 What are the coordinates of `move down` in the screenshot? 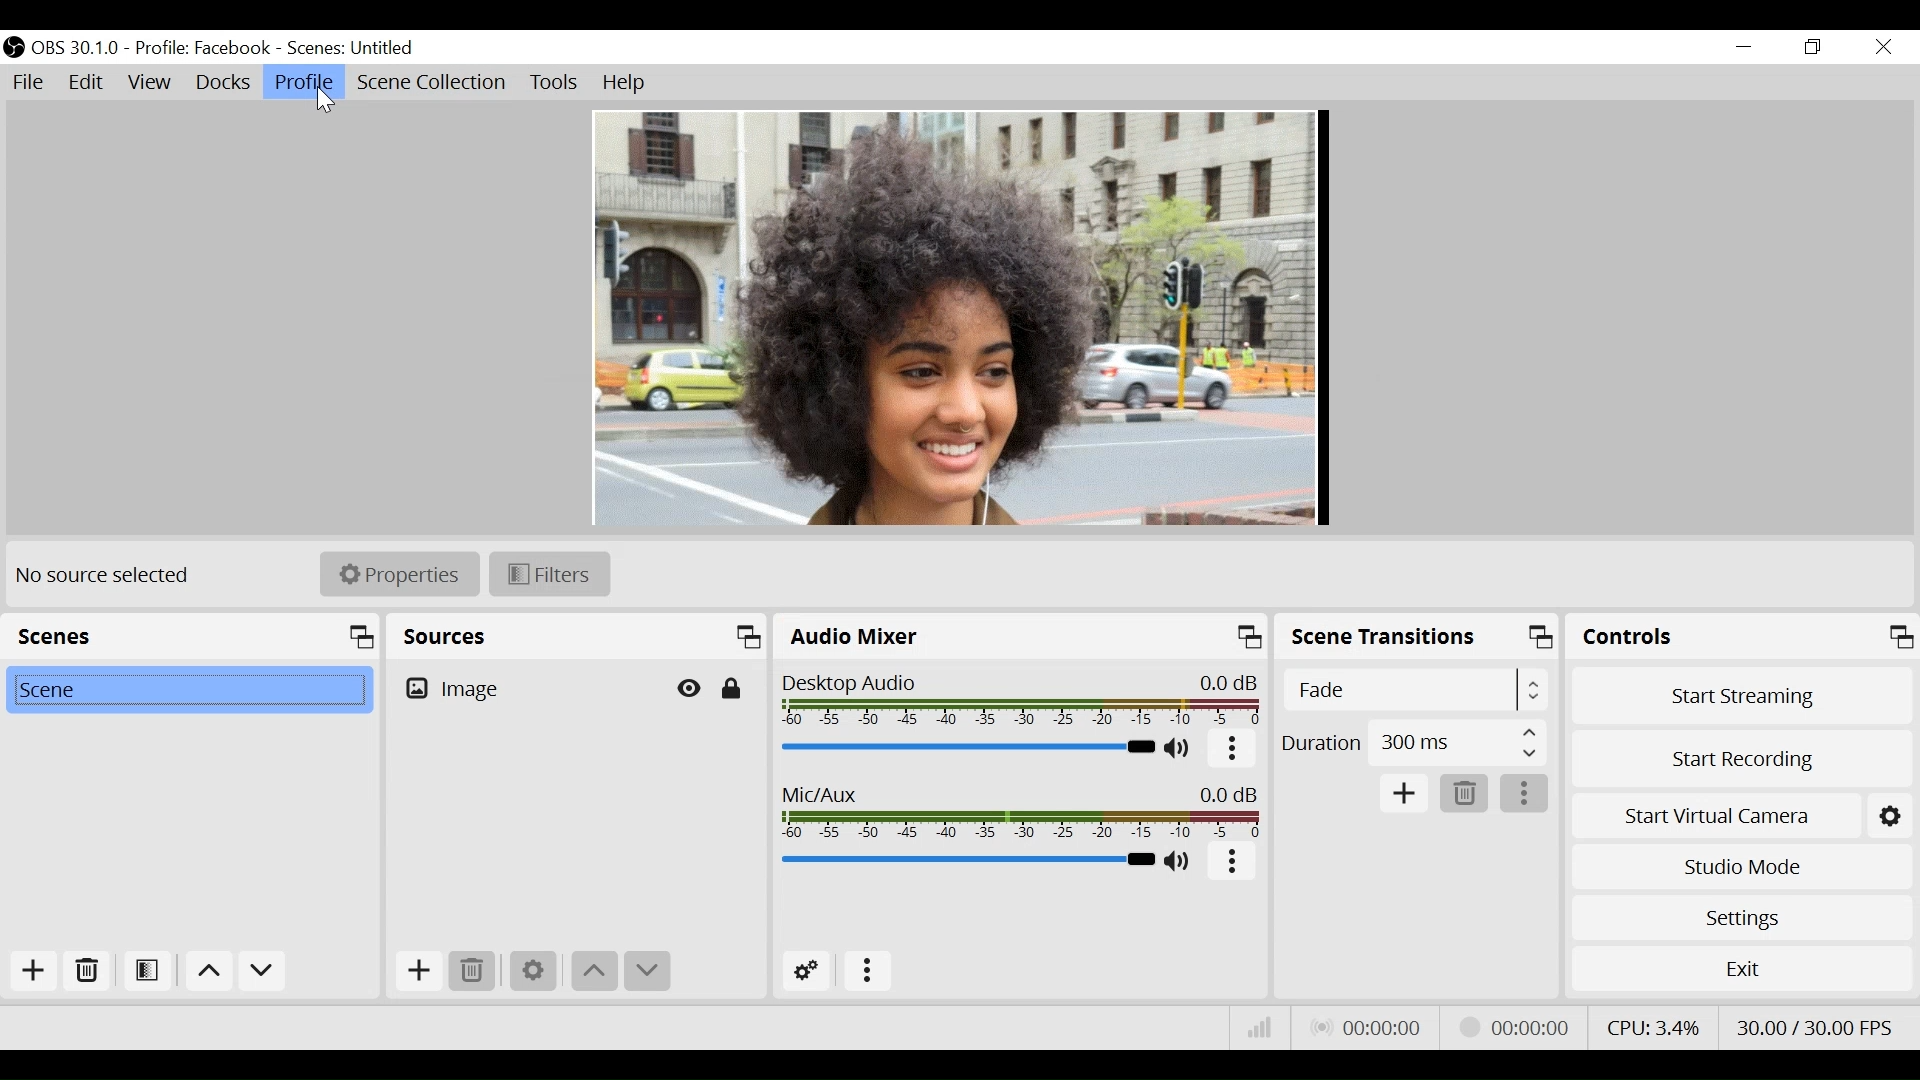 It's located at (263, 972).